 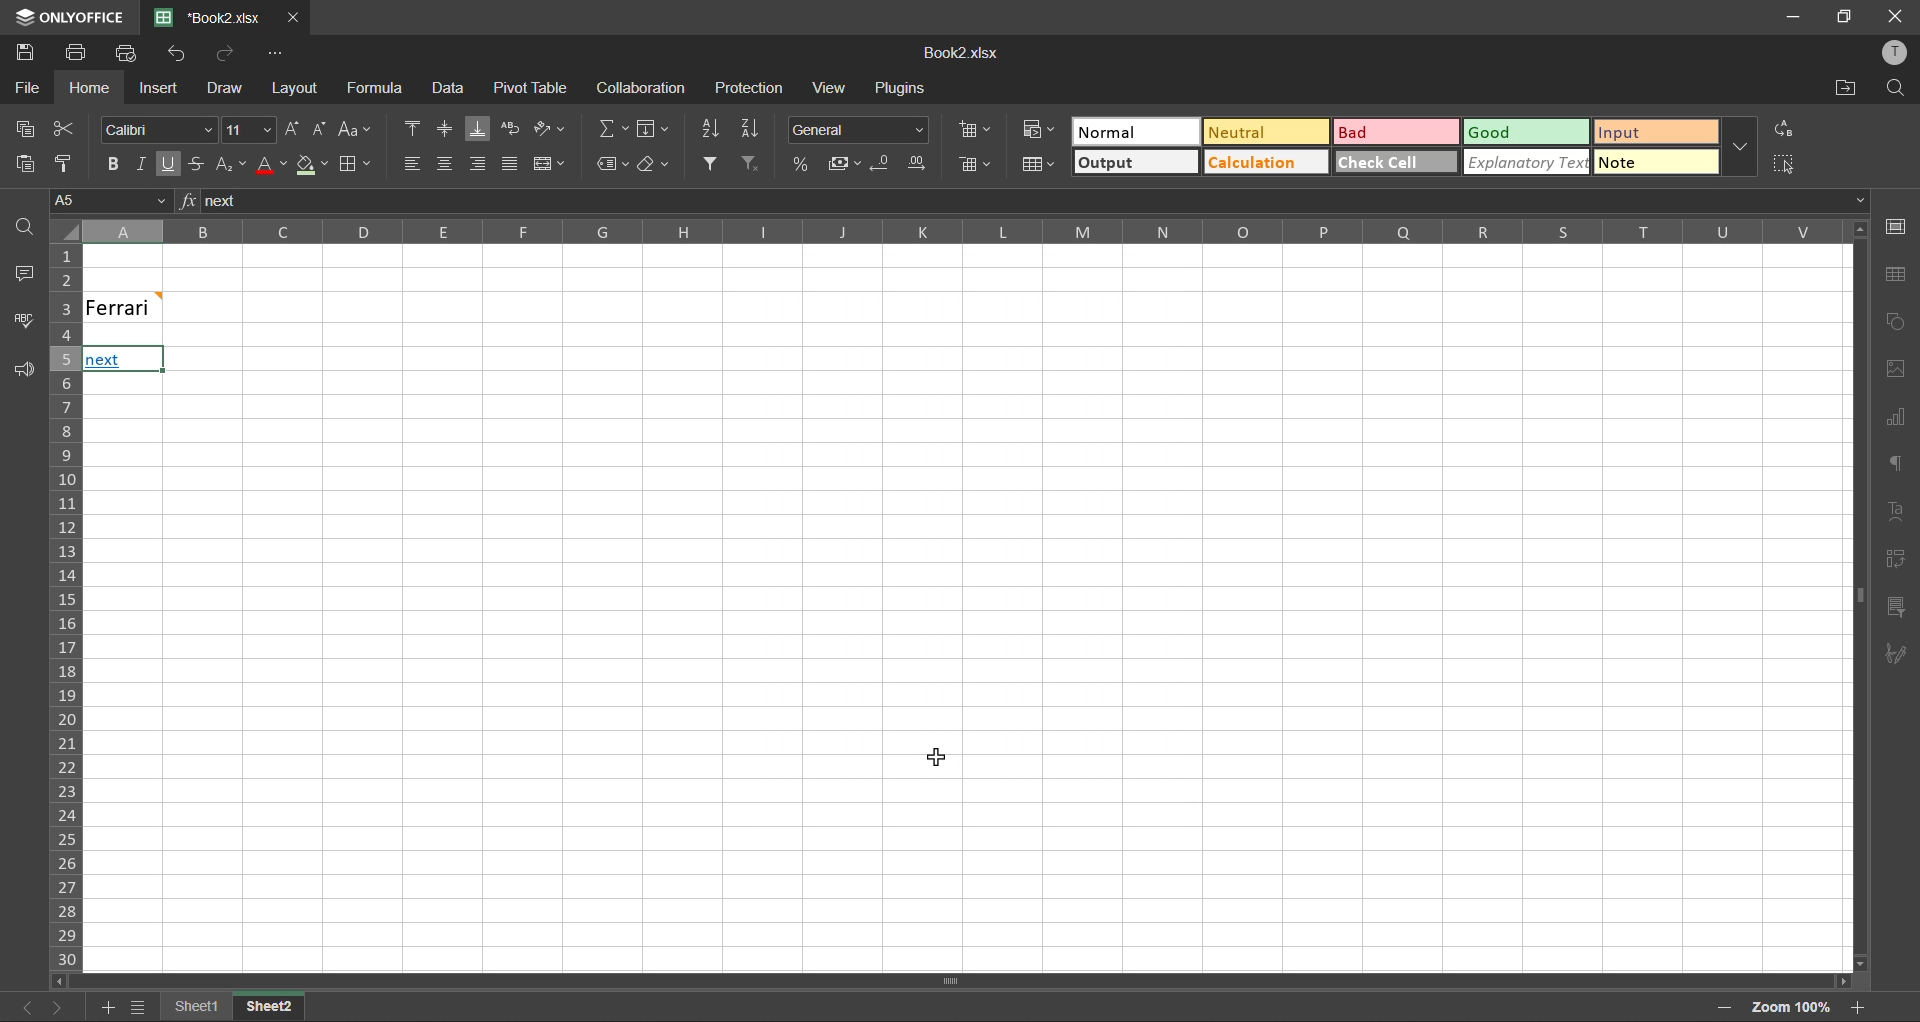 I want to click on neutral, so click(x=1253, y=130).